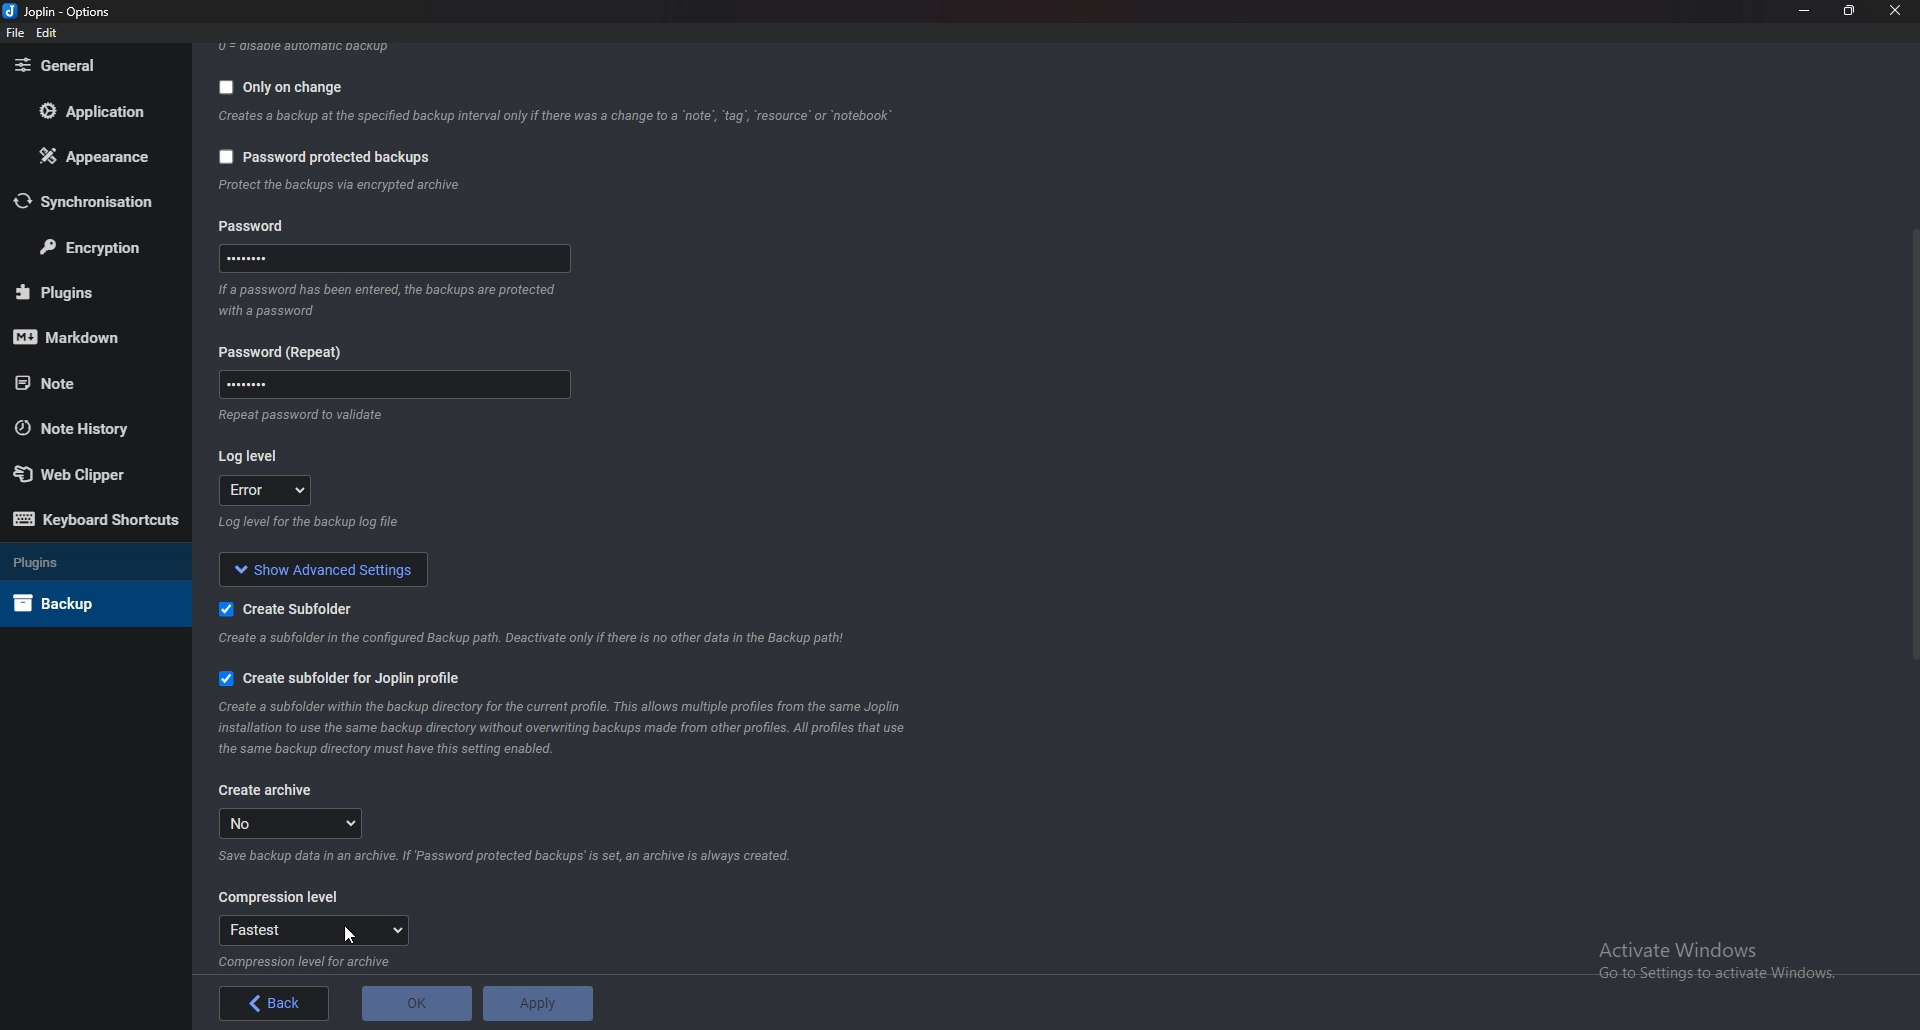 Image resolution: width=1920 pixels, height=1030 pixels. I want to click on Create subfolder for Joplin profile, so click(342, 681).